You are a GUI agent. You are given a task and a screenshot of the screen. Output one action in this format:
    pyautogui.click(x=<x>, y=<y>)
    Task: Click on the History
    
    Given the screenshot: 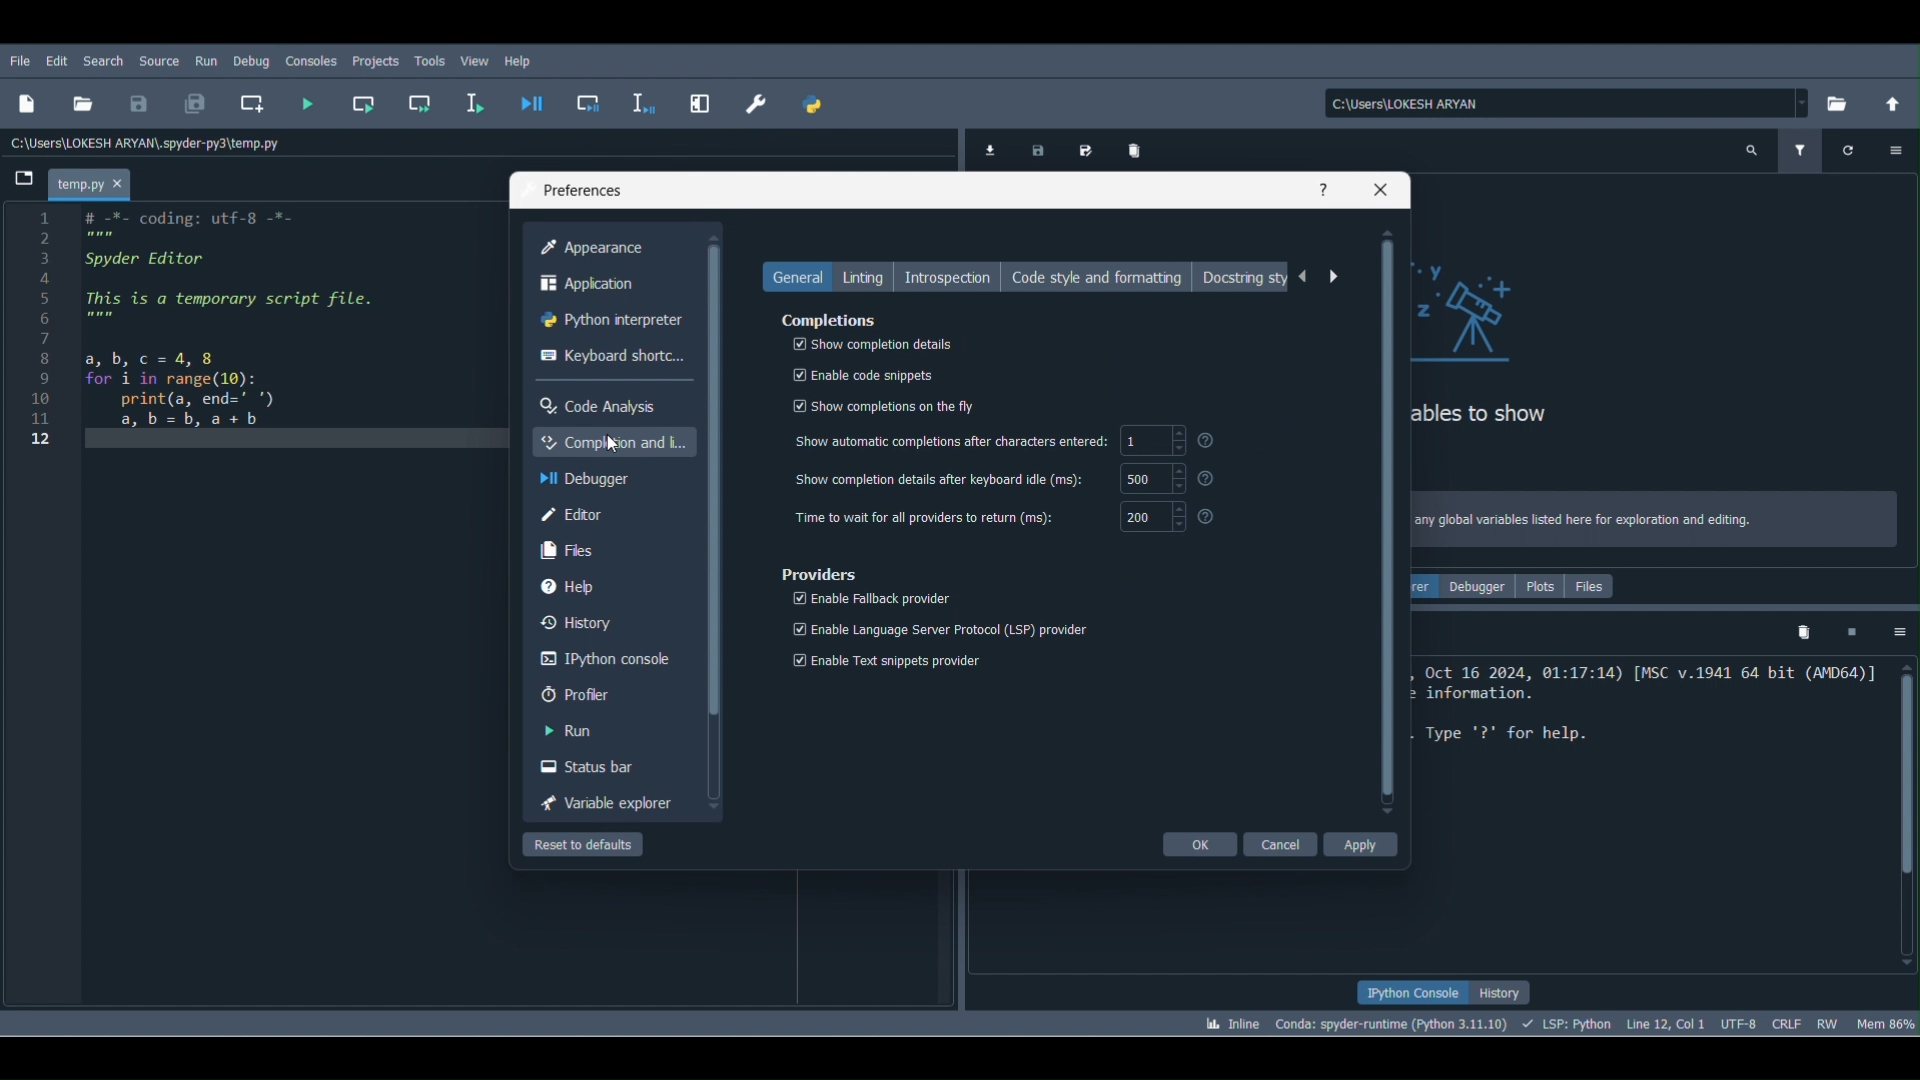 What is the action you would take?
    pyautogui.click(x=582, y=621)
    